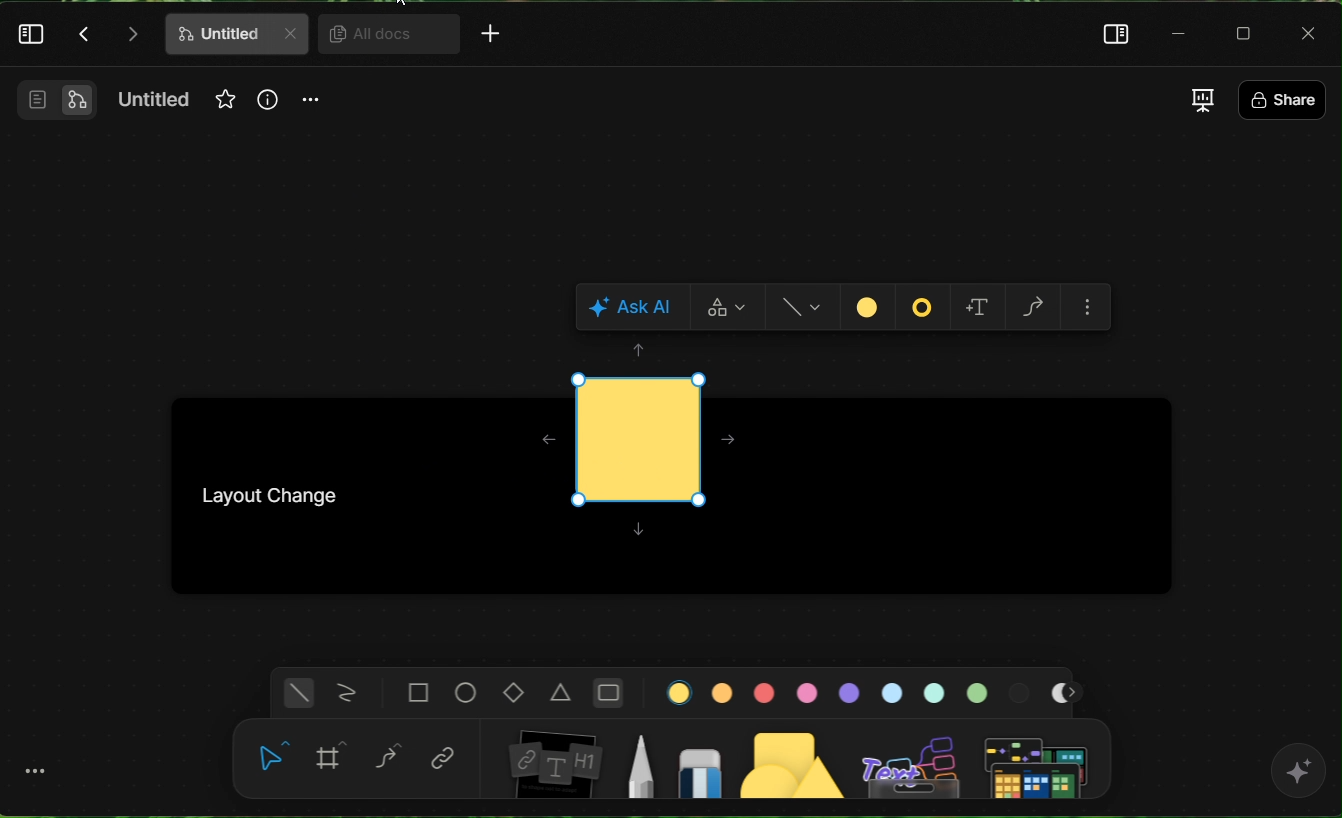 This screenshot has width=1342, height=818. Describe the element at coordinates (803, 308) in the screenshot. I see `Sahpes` at that location.